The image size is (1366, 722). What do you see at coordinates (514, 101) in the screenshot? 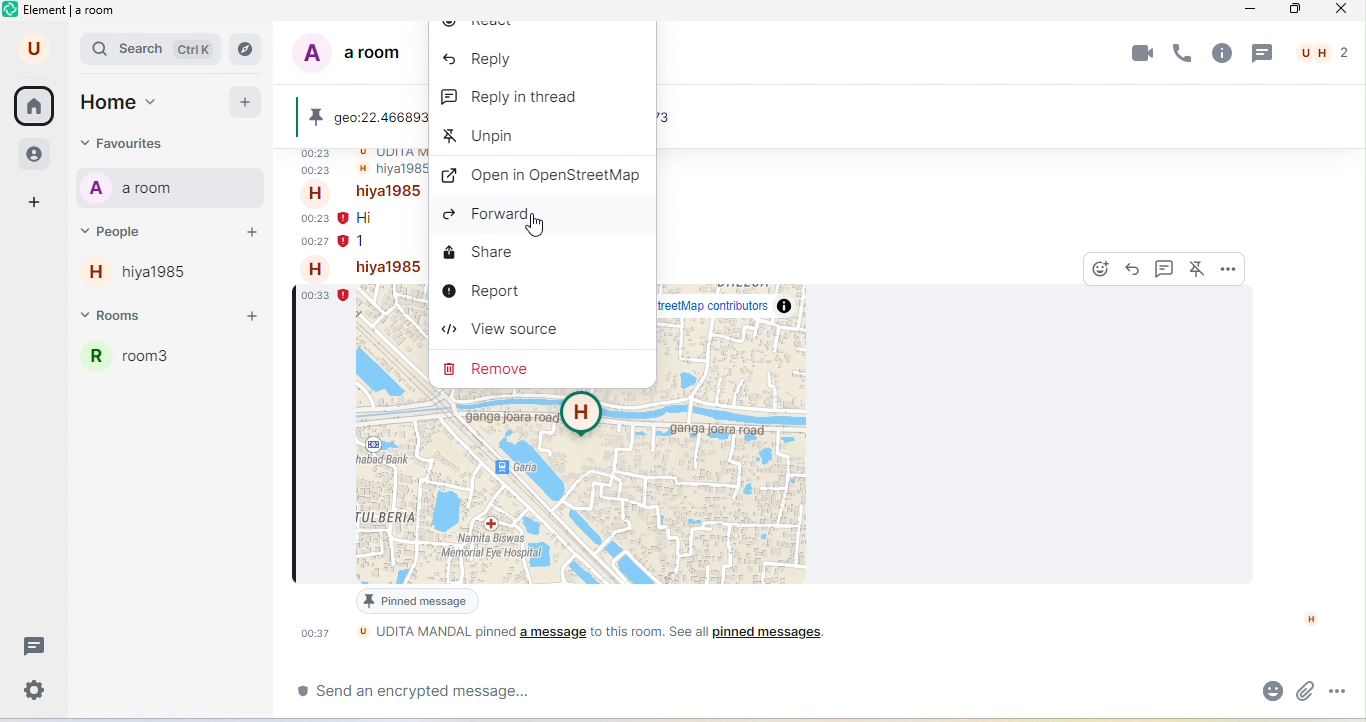
I see `reply in thread` at bounding box center [514, 101].